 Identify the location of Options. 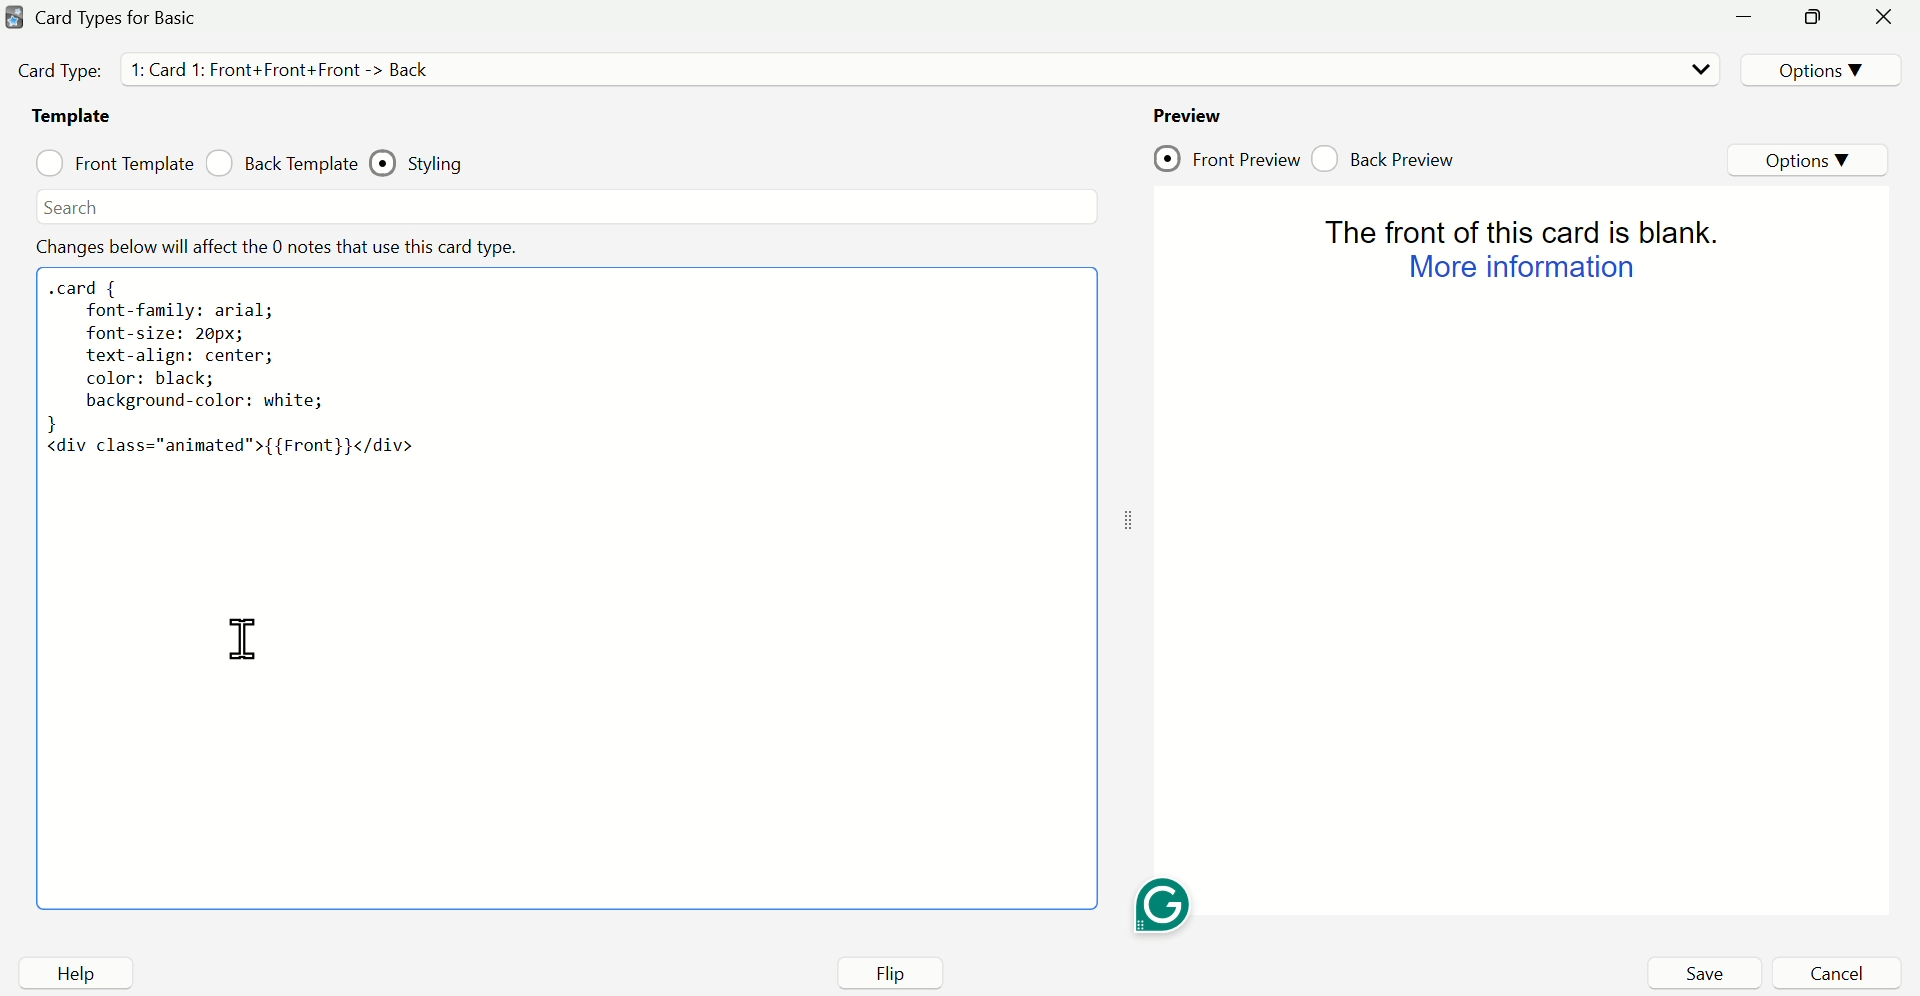
(1816, 67).